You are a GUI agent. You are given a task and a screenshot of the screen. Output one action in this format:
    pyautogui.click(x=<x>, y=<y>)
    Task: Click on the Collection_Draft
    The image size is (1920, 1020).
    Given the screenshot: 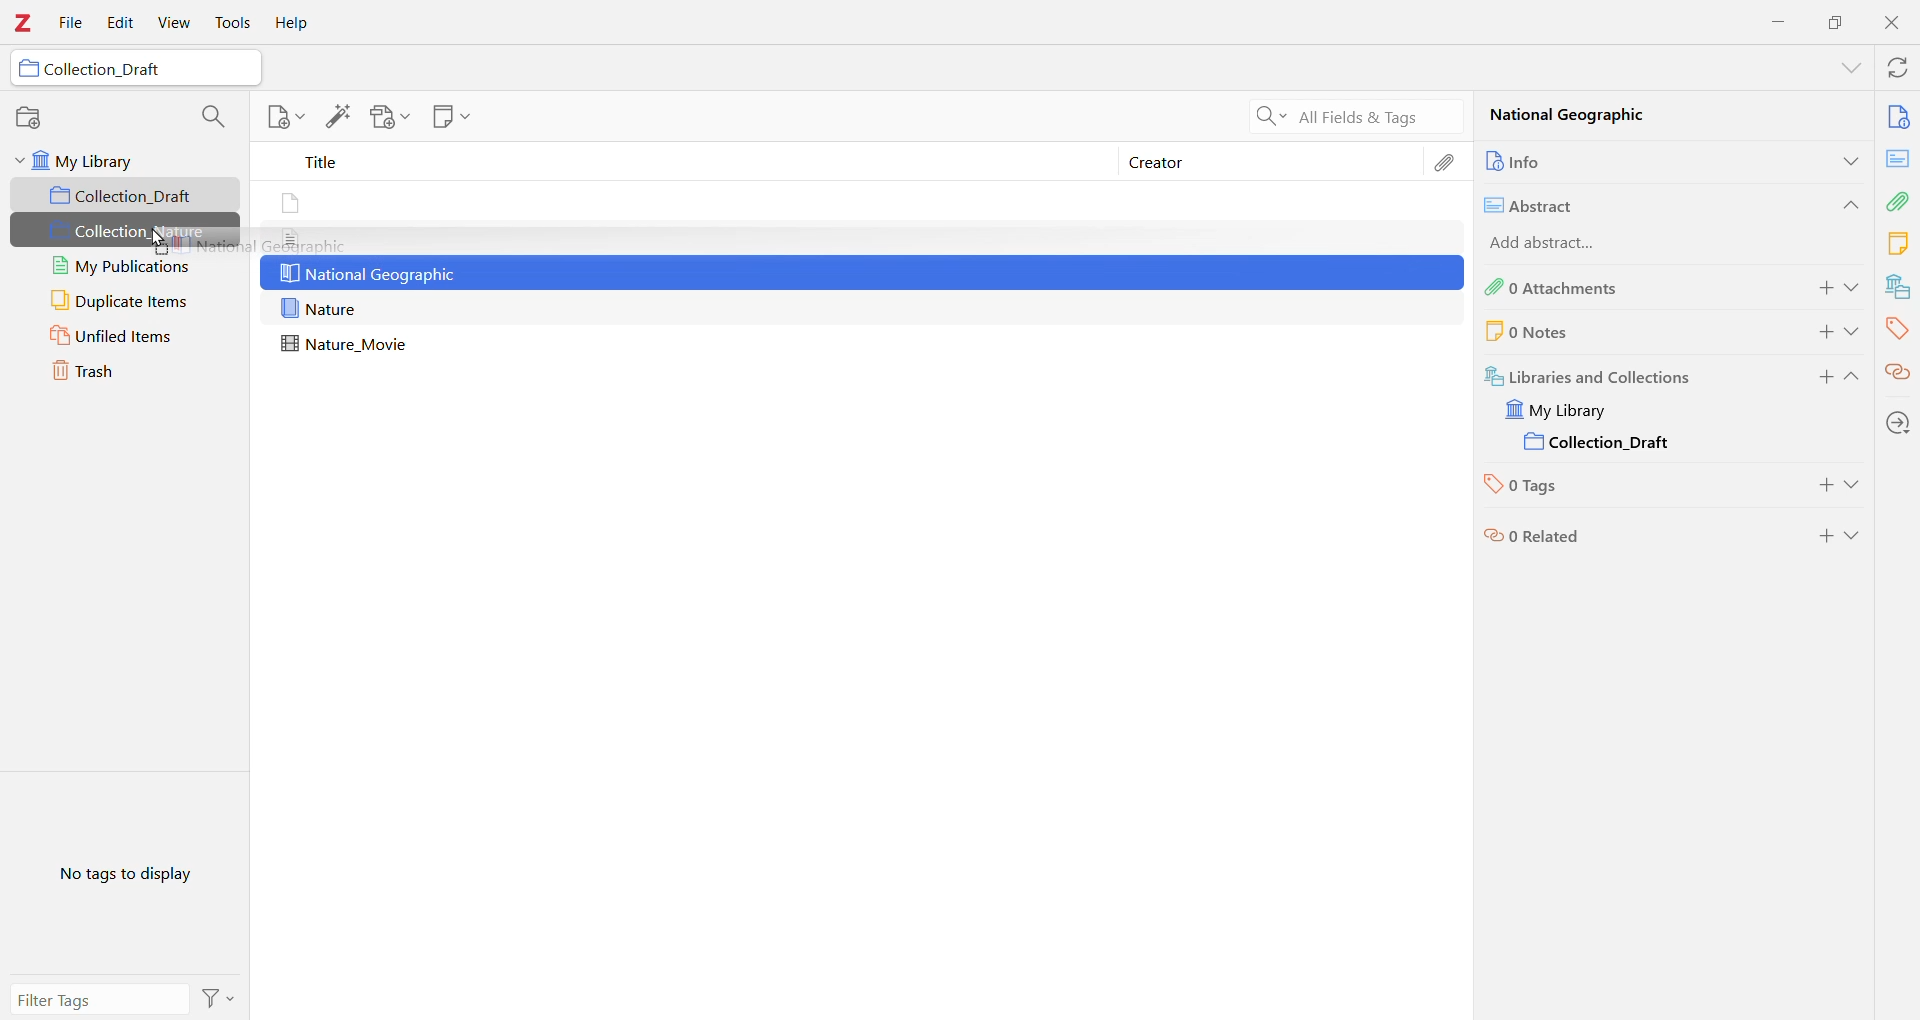 What is the action you would take?
    pyautogui.click(x=133, y=70)
    